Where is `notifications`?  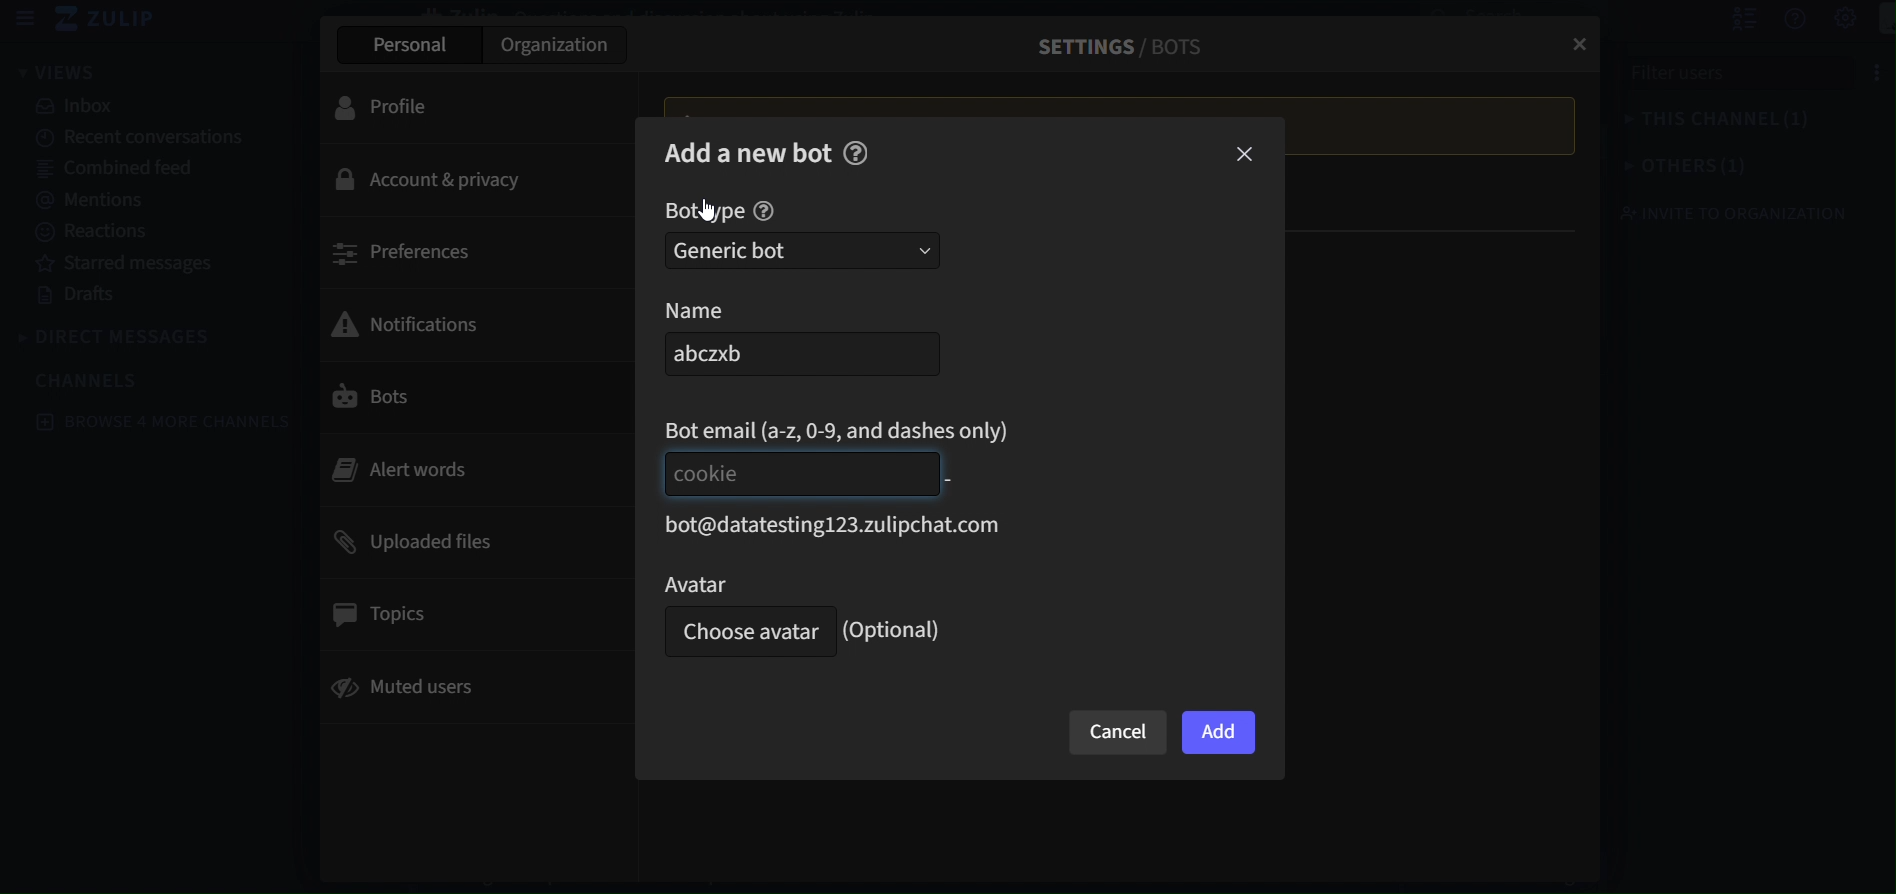 notifications is located at coordinates (462, 322).